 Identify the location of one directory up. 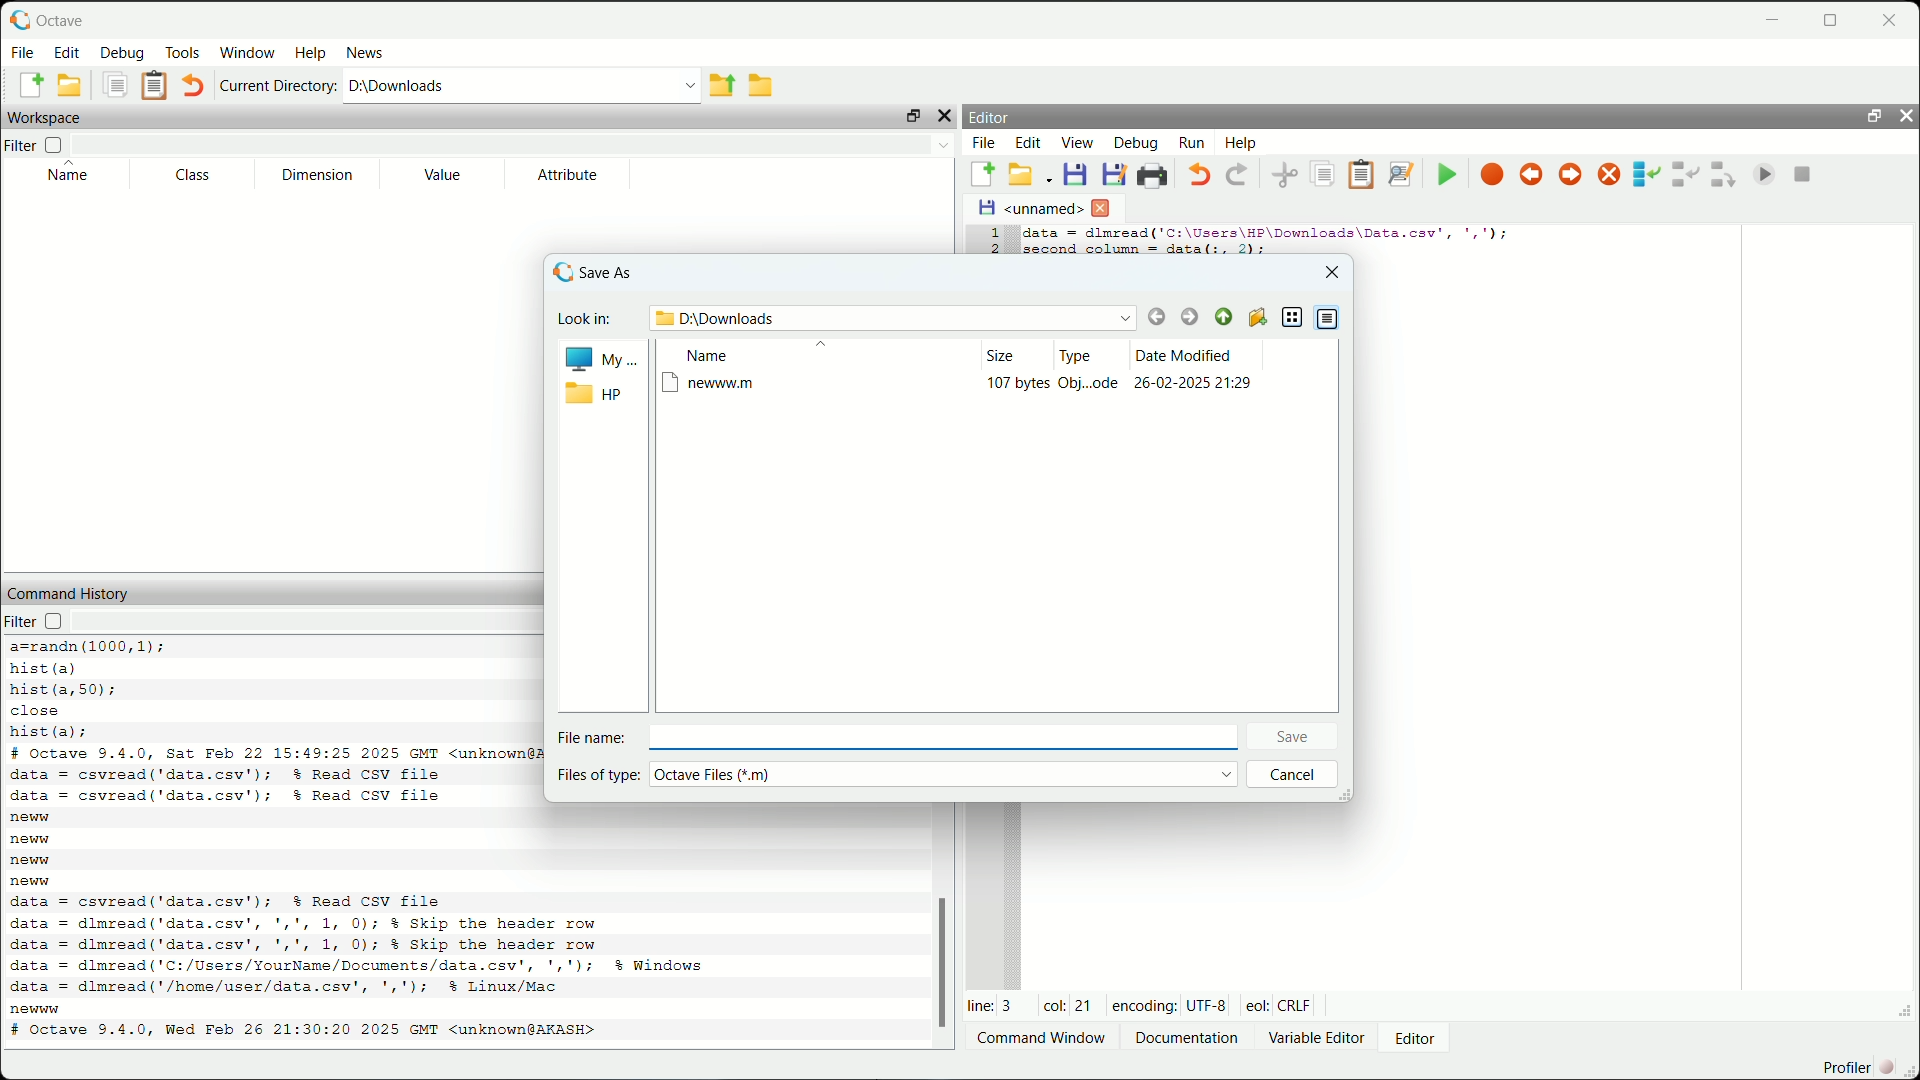
(720, 86).